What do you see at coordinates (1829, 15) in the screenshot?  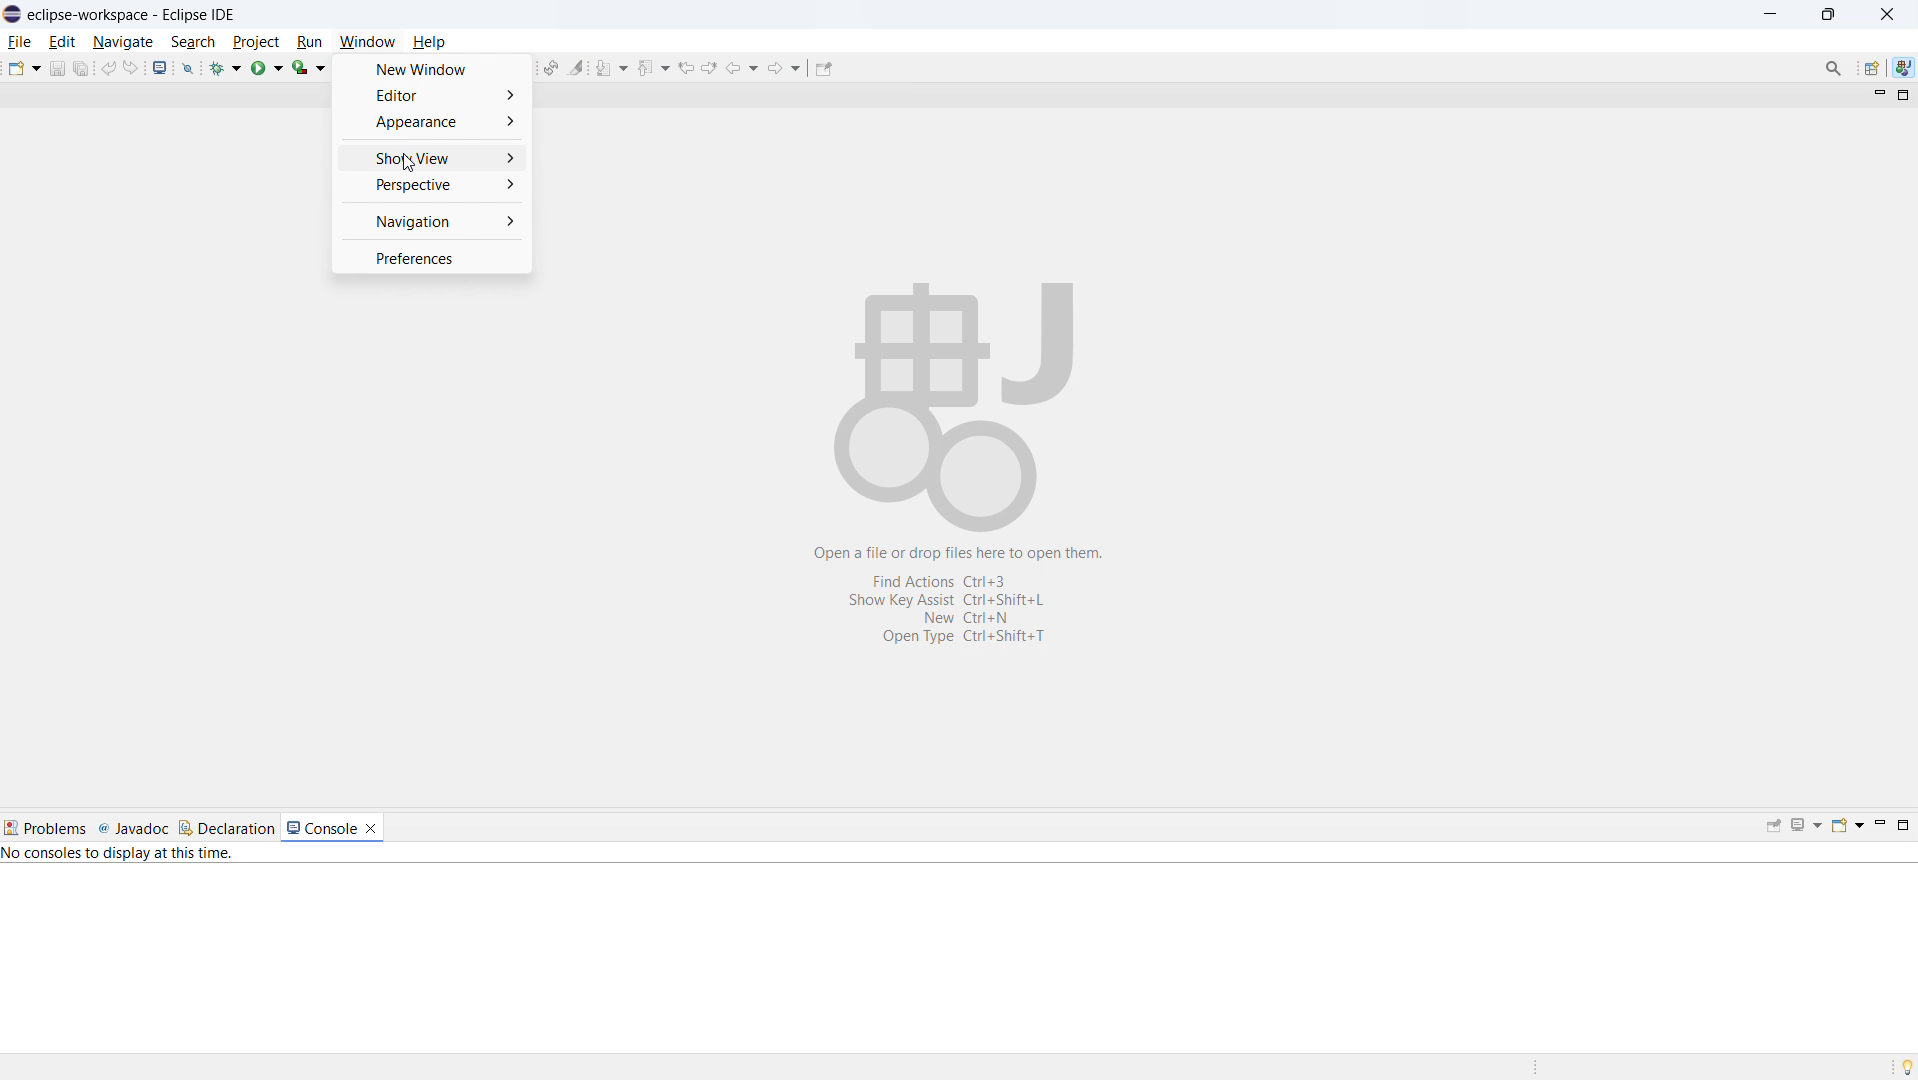 I see `maximize` at bounding box center [1829, 15].